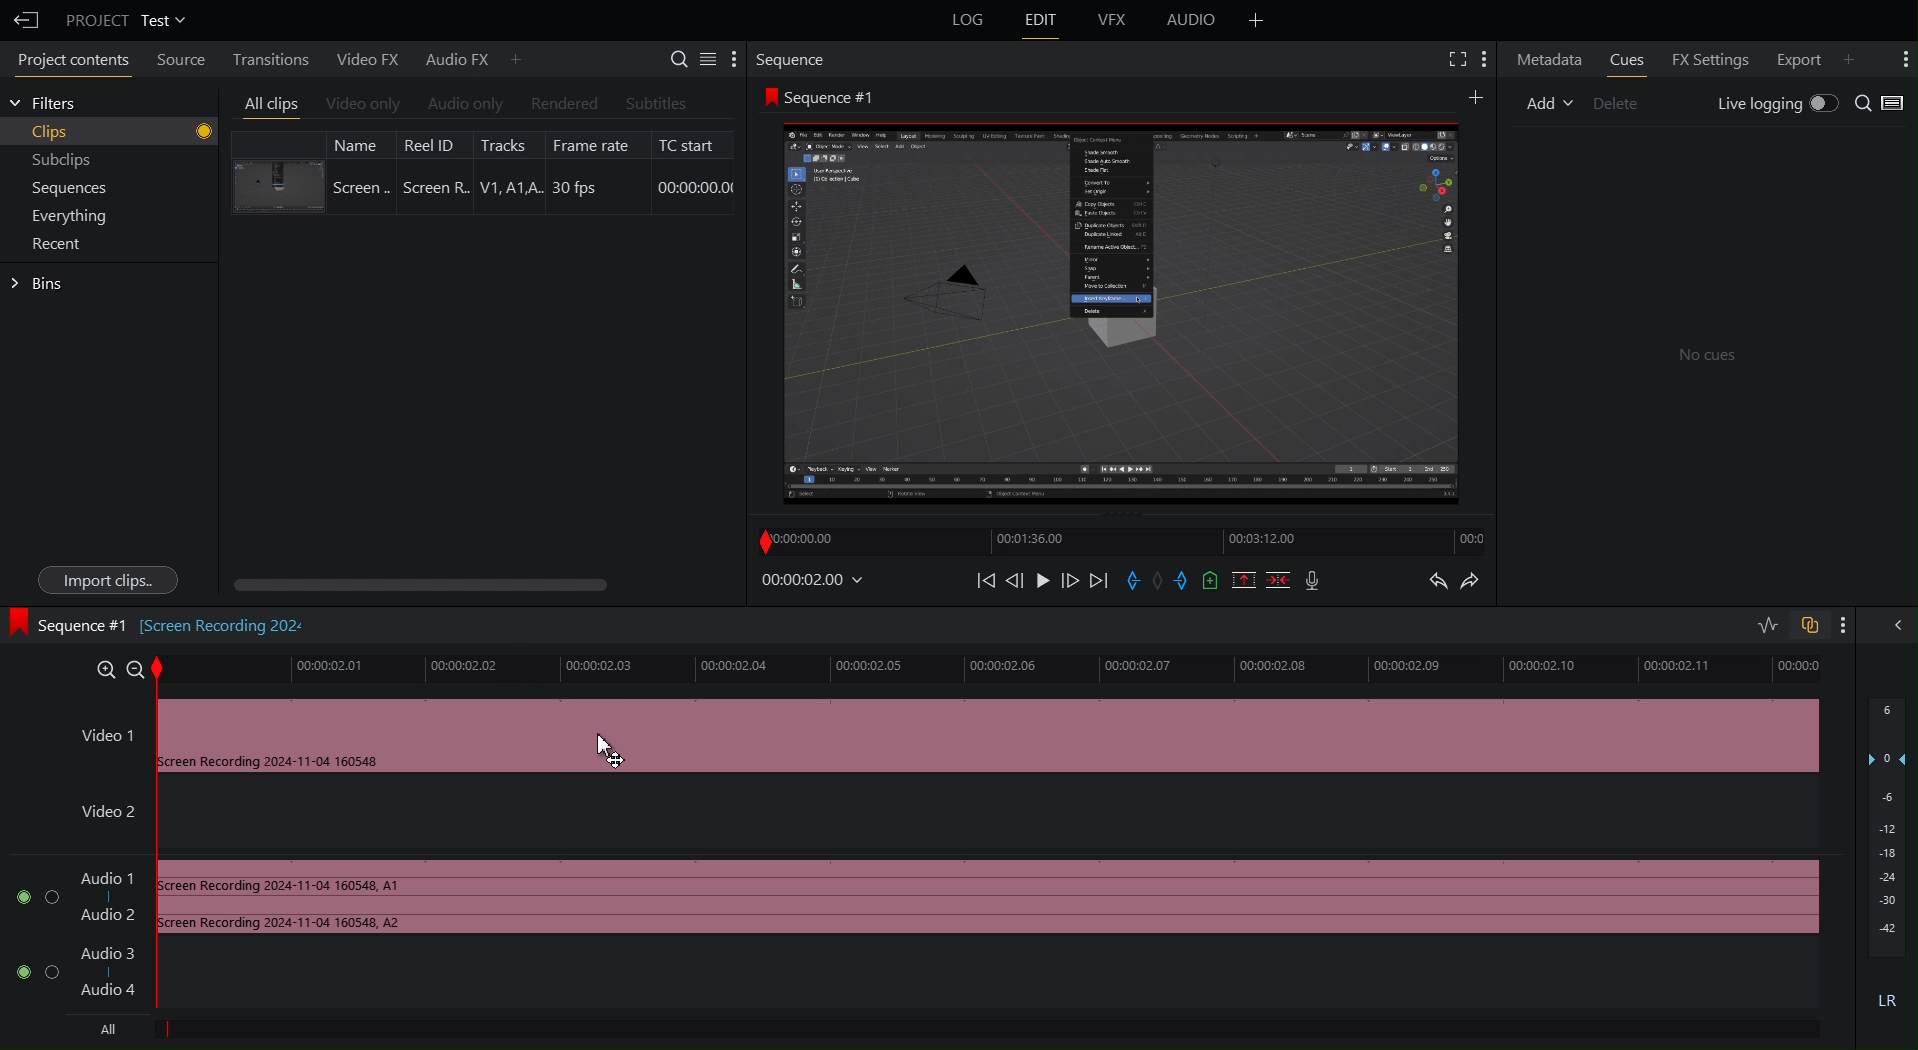 Image resolution: width=1918 pixels, height=1050 pixels. What do you see at coordinates (1761, 622) in the screenshot?
I see `Toggle Audio Editing` at bounding box center [1761, 622].